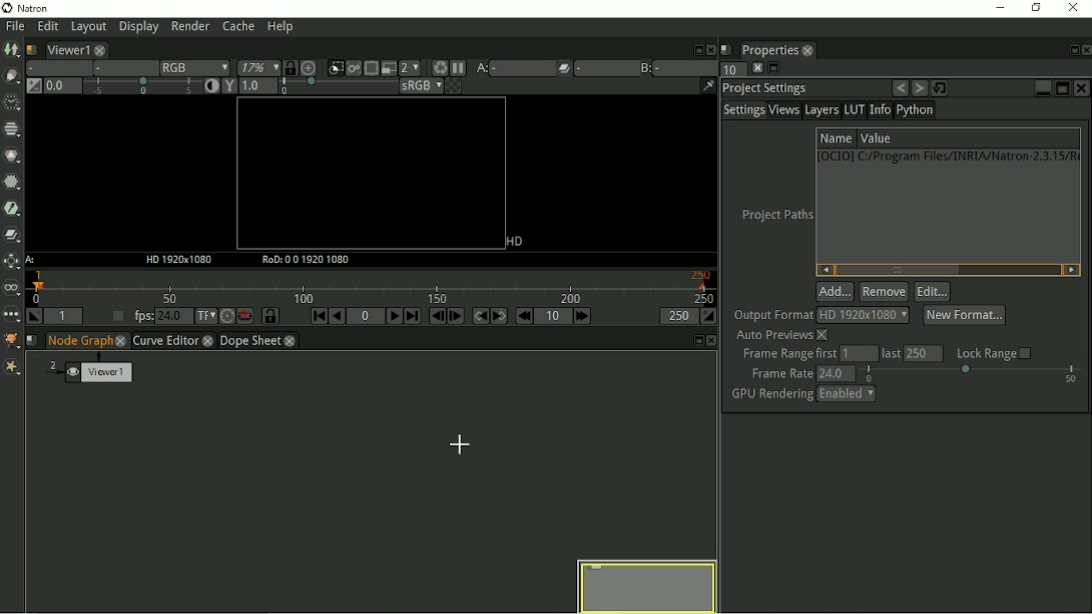 Image resolution: width=1092 pixels, height=614 pixels. I want to click on Name, so click(835, 137).